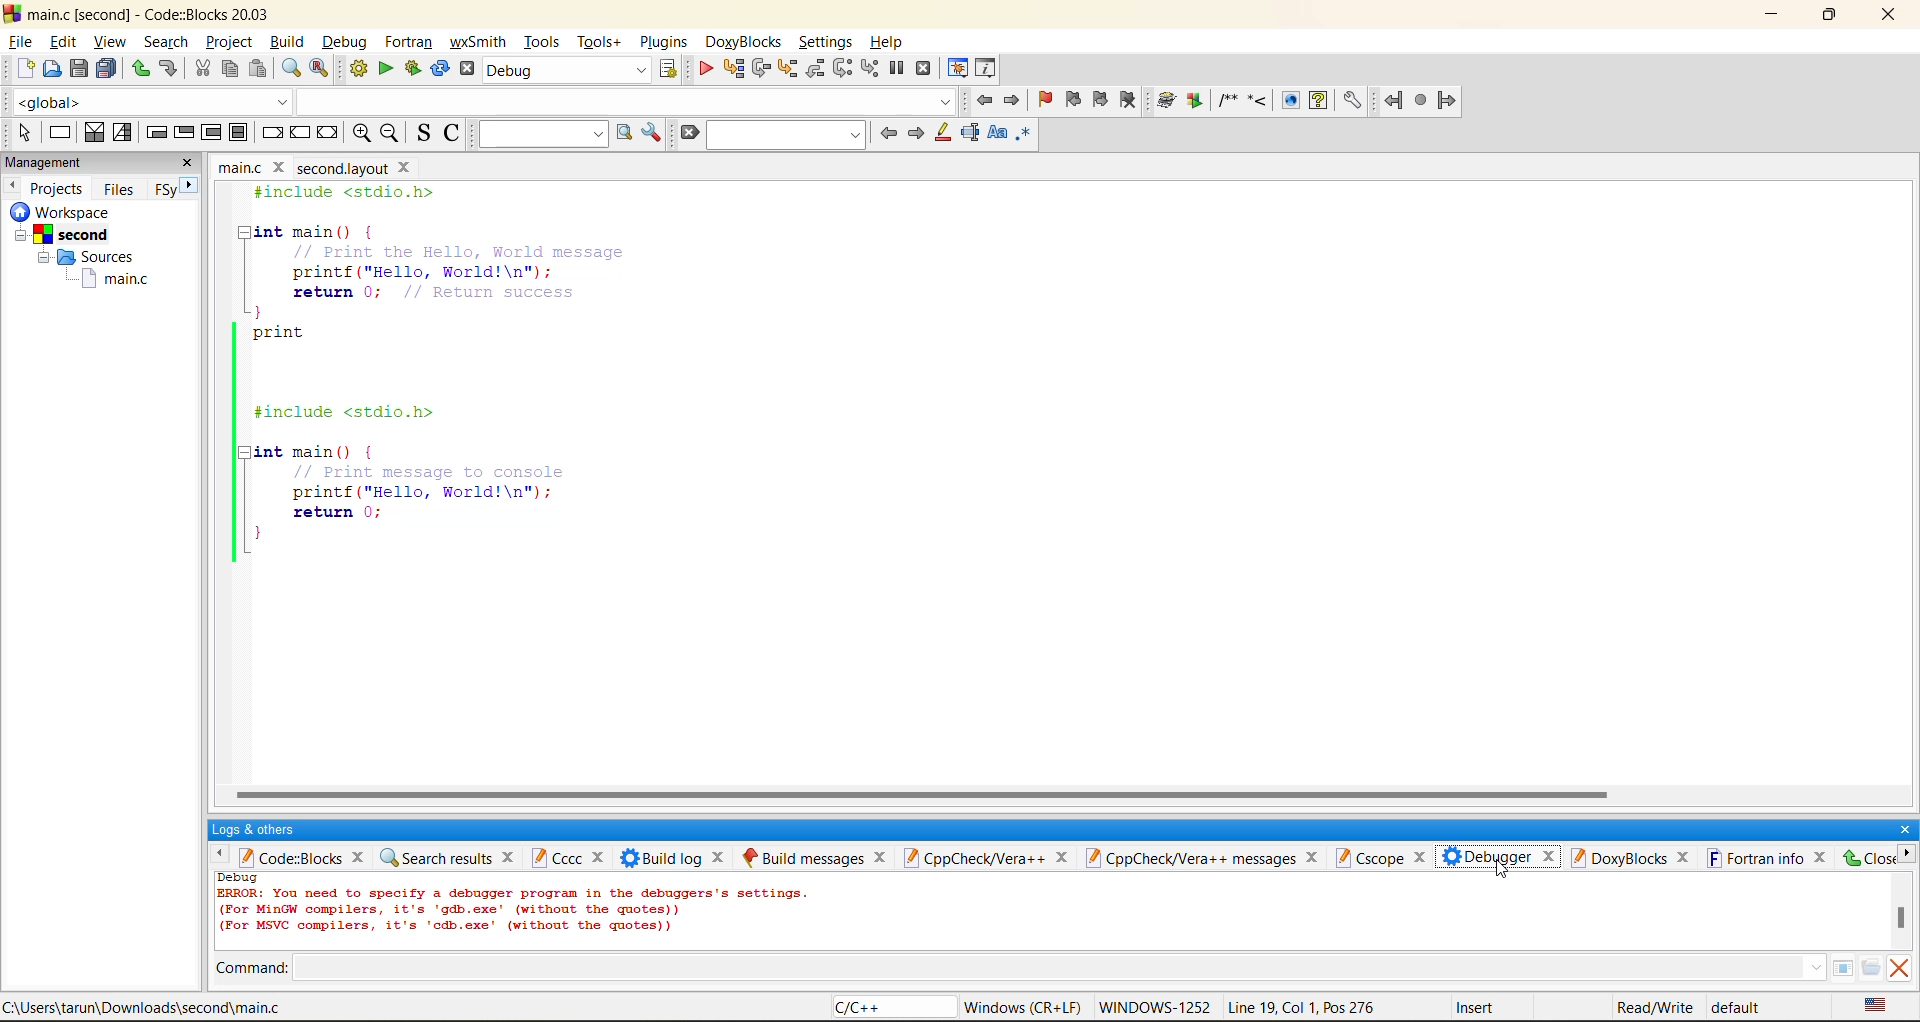 Image resolution: width=1920 pixels, height=1022 pixels. I want to click on toggle comments, so click(451, 137).